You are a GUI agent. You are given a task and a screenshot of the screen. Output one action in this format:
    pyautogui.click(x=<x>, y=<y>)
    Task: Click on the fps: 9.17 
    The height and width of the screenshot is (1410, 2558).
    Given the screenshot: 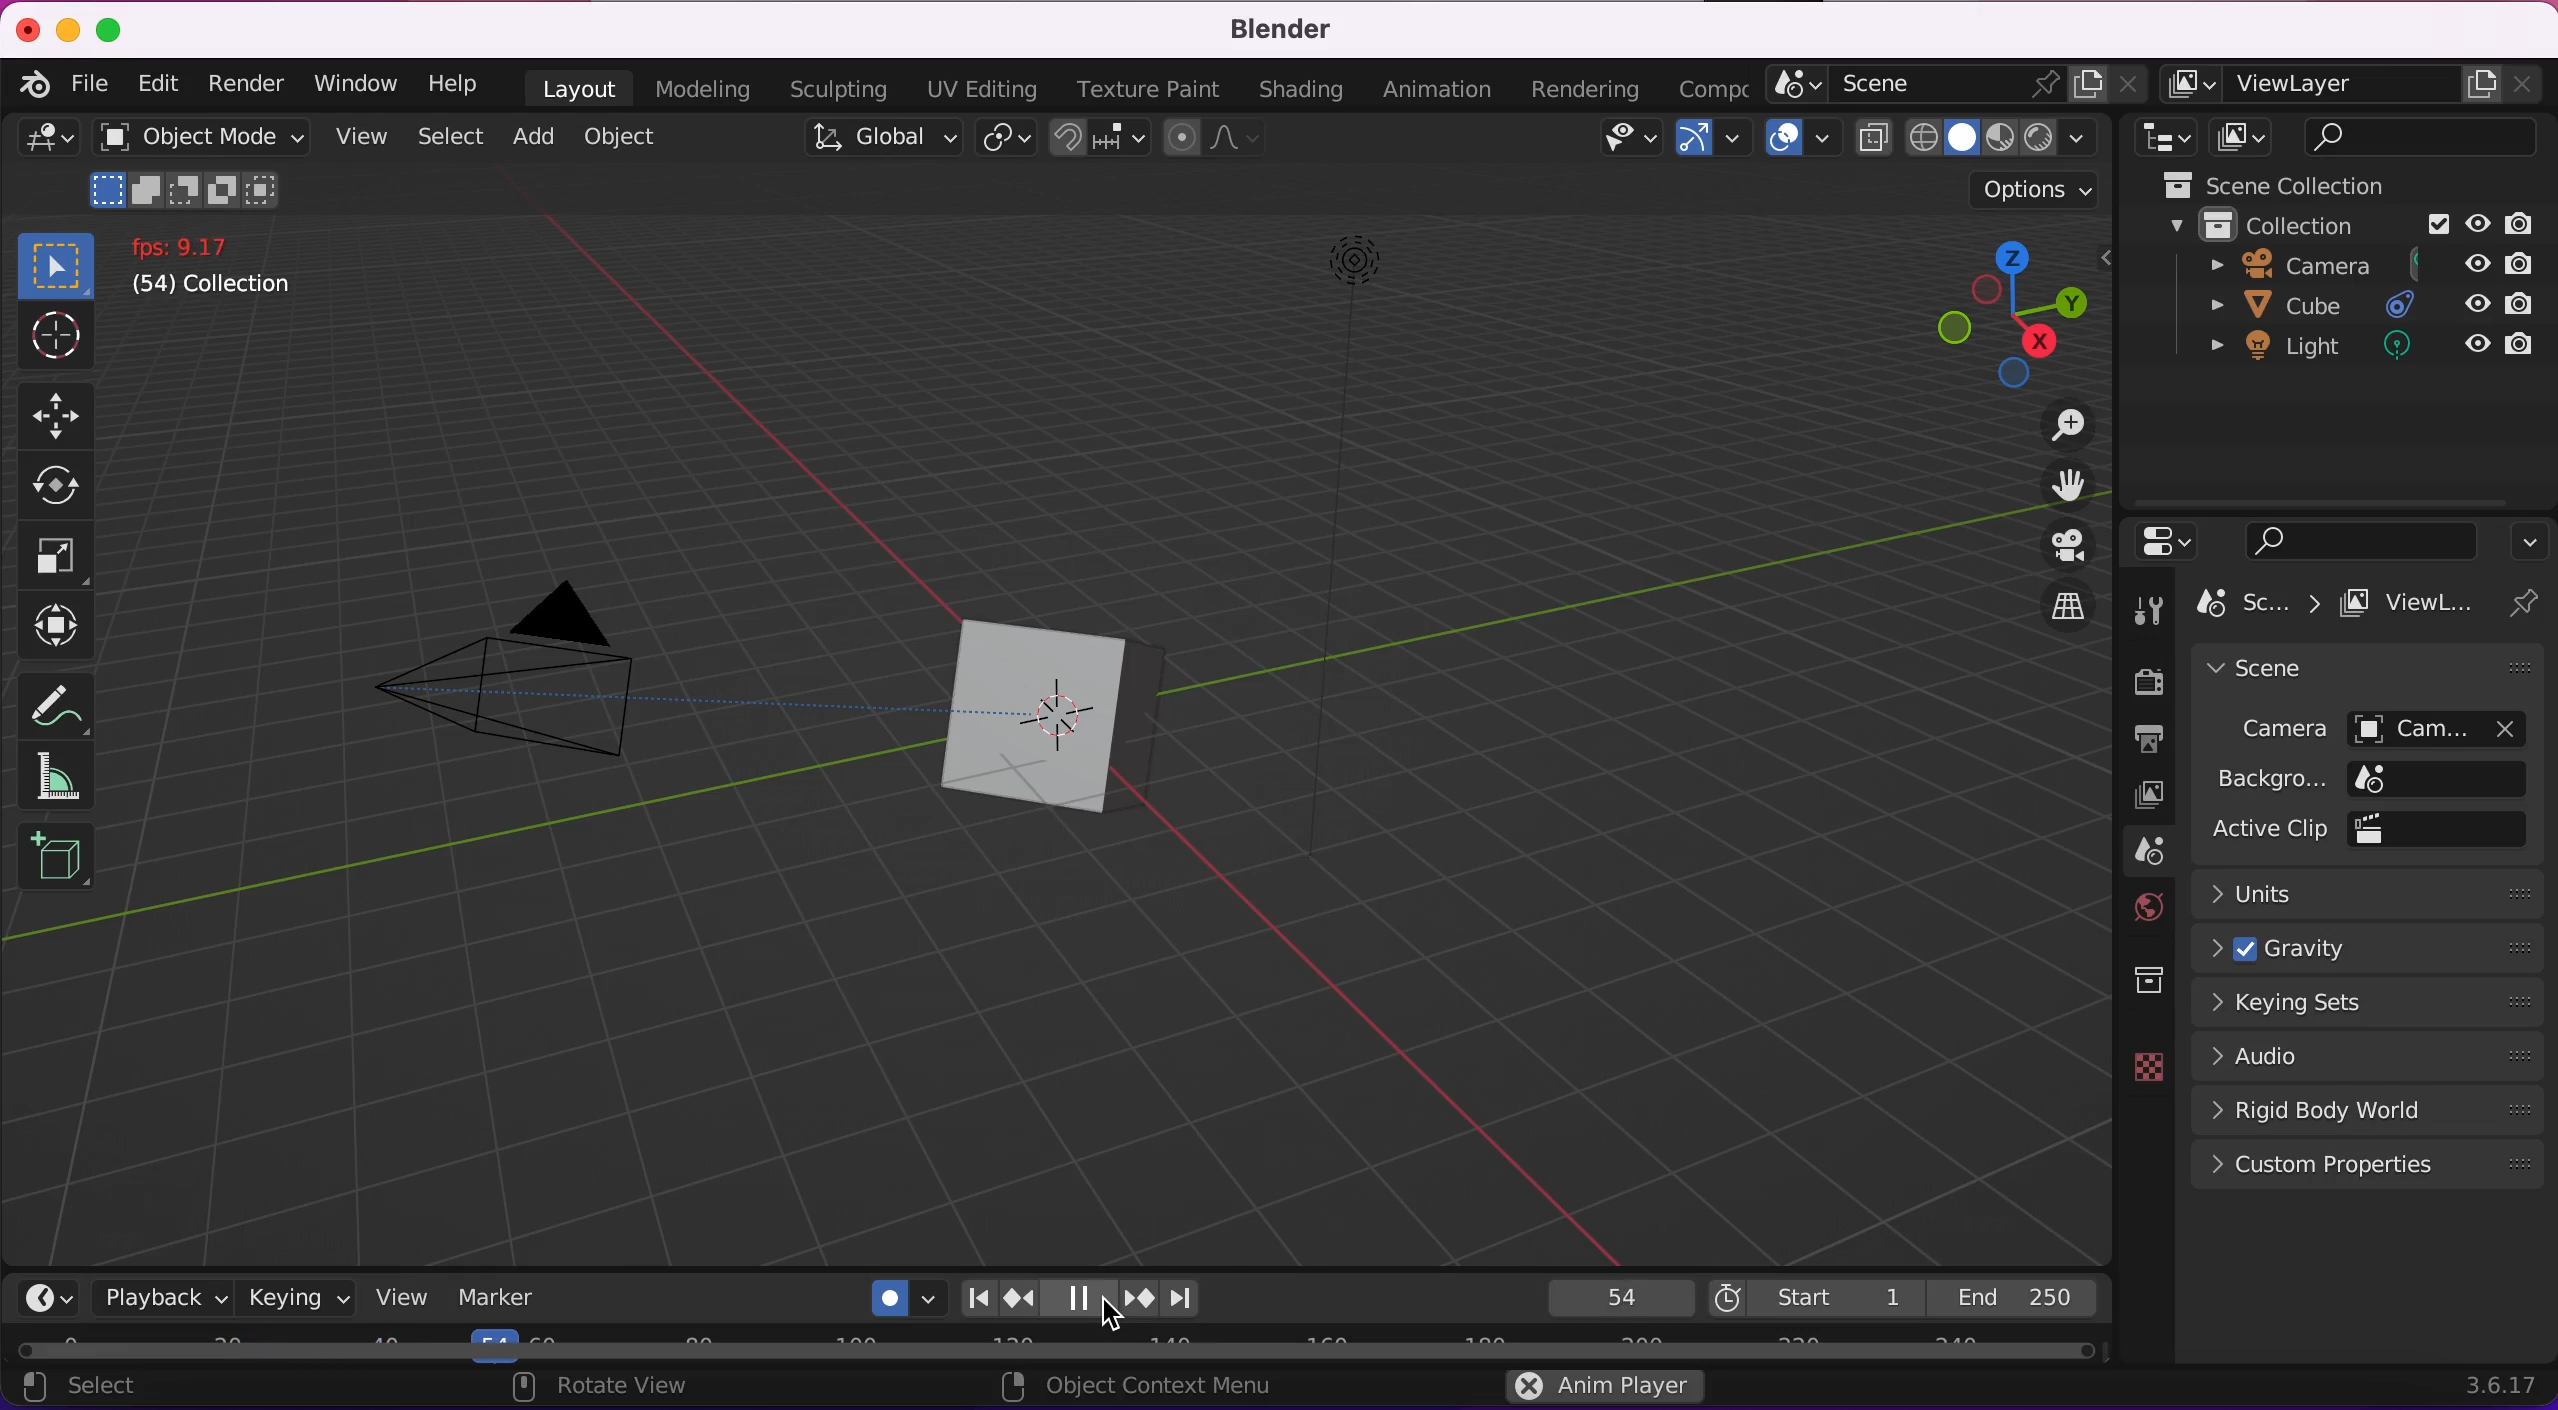 What is the action you would take?
    pyautogui.click(x=189, y=246)
    